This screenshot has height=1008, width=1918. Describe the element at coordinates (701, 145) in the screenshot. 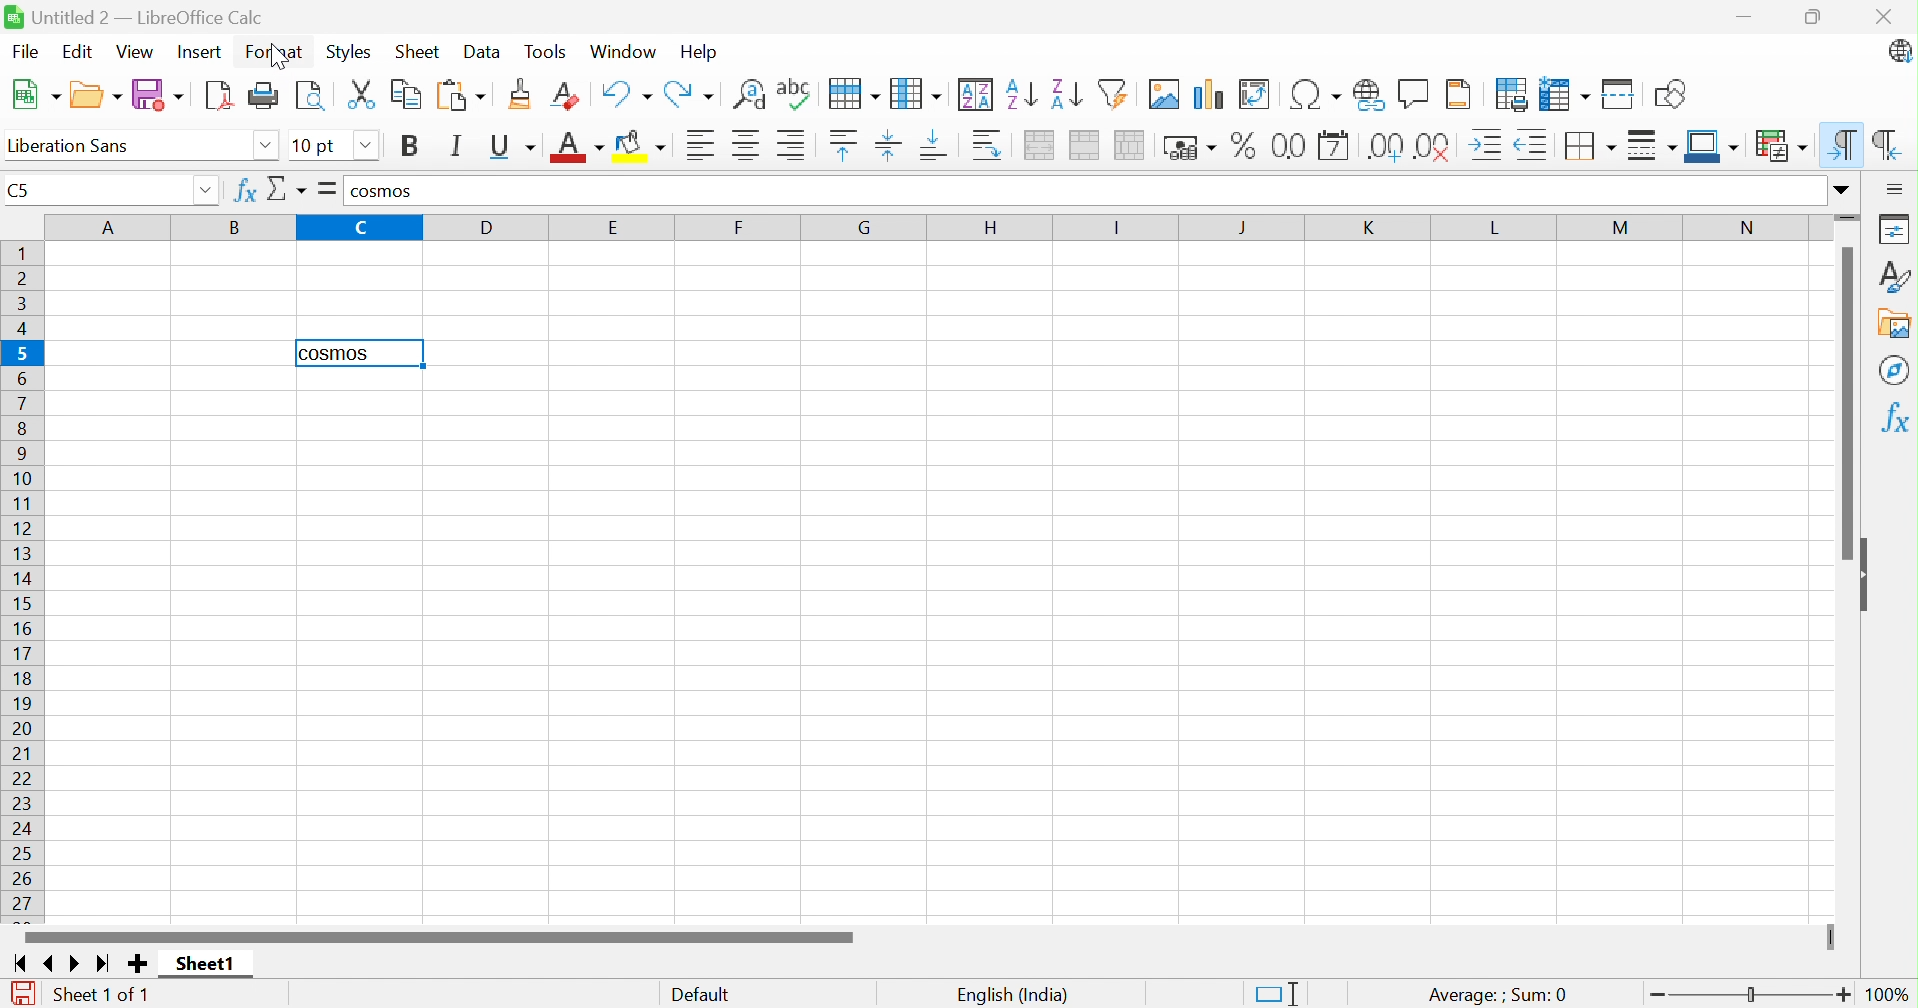

I see `Align left` at that location.